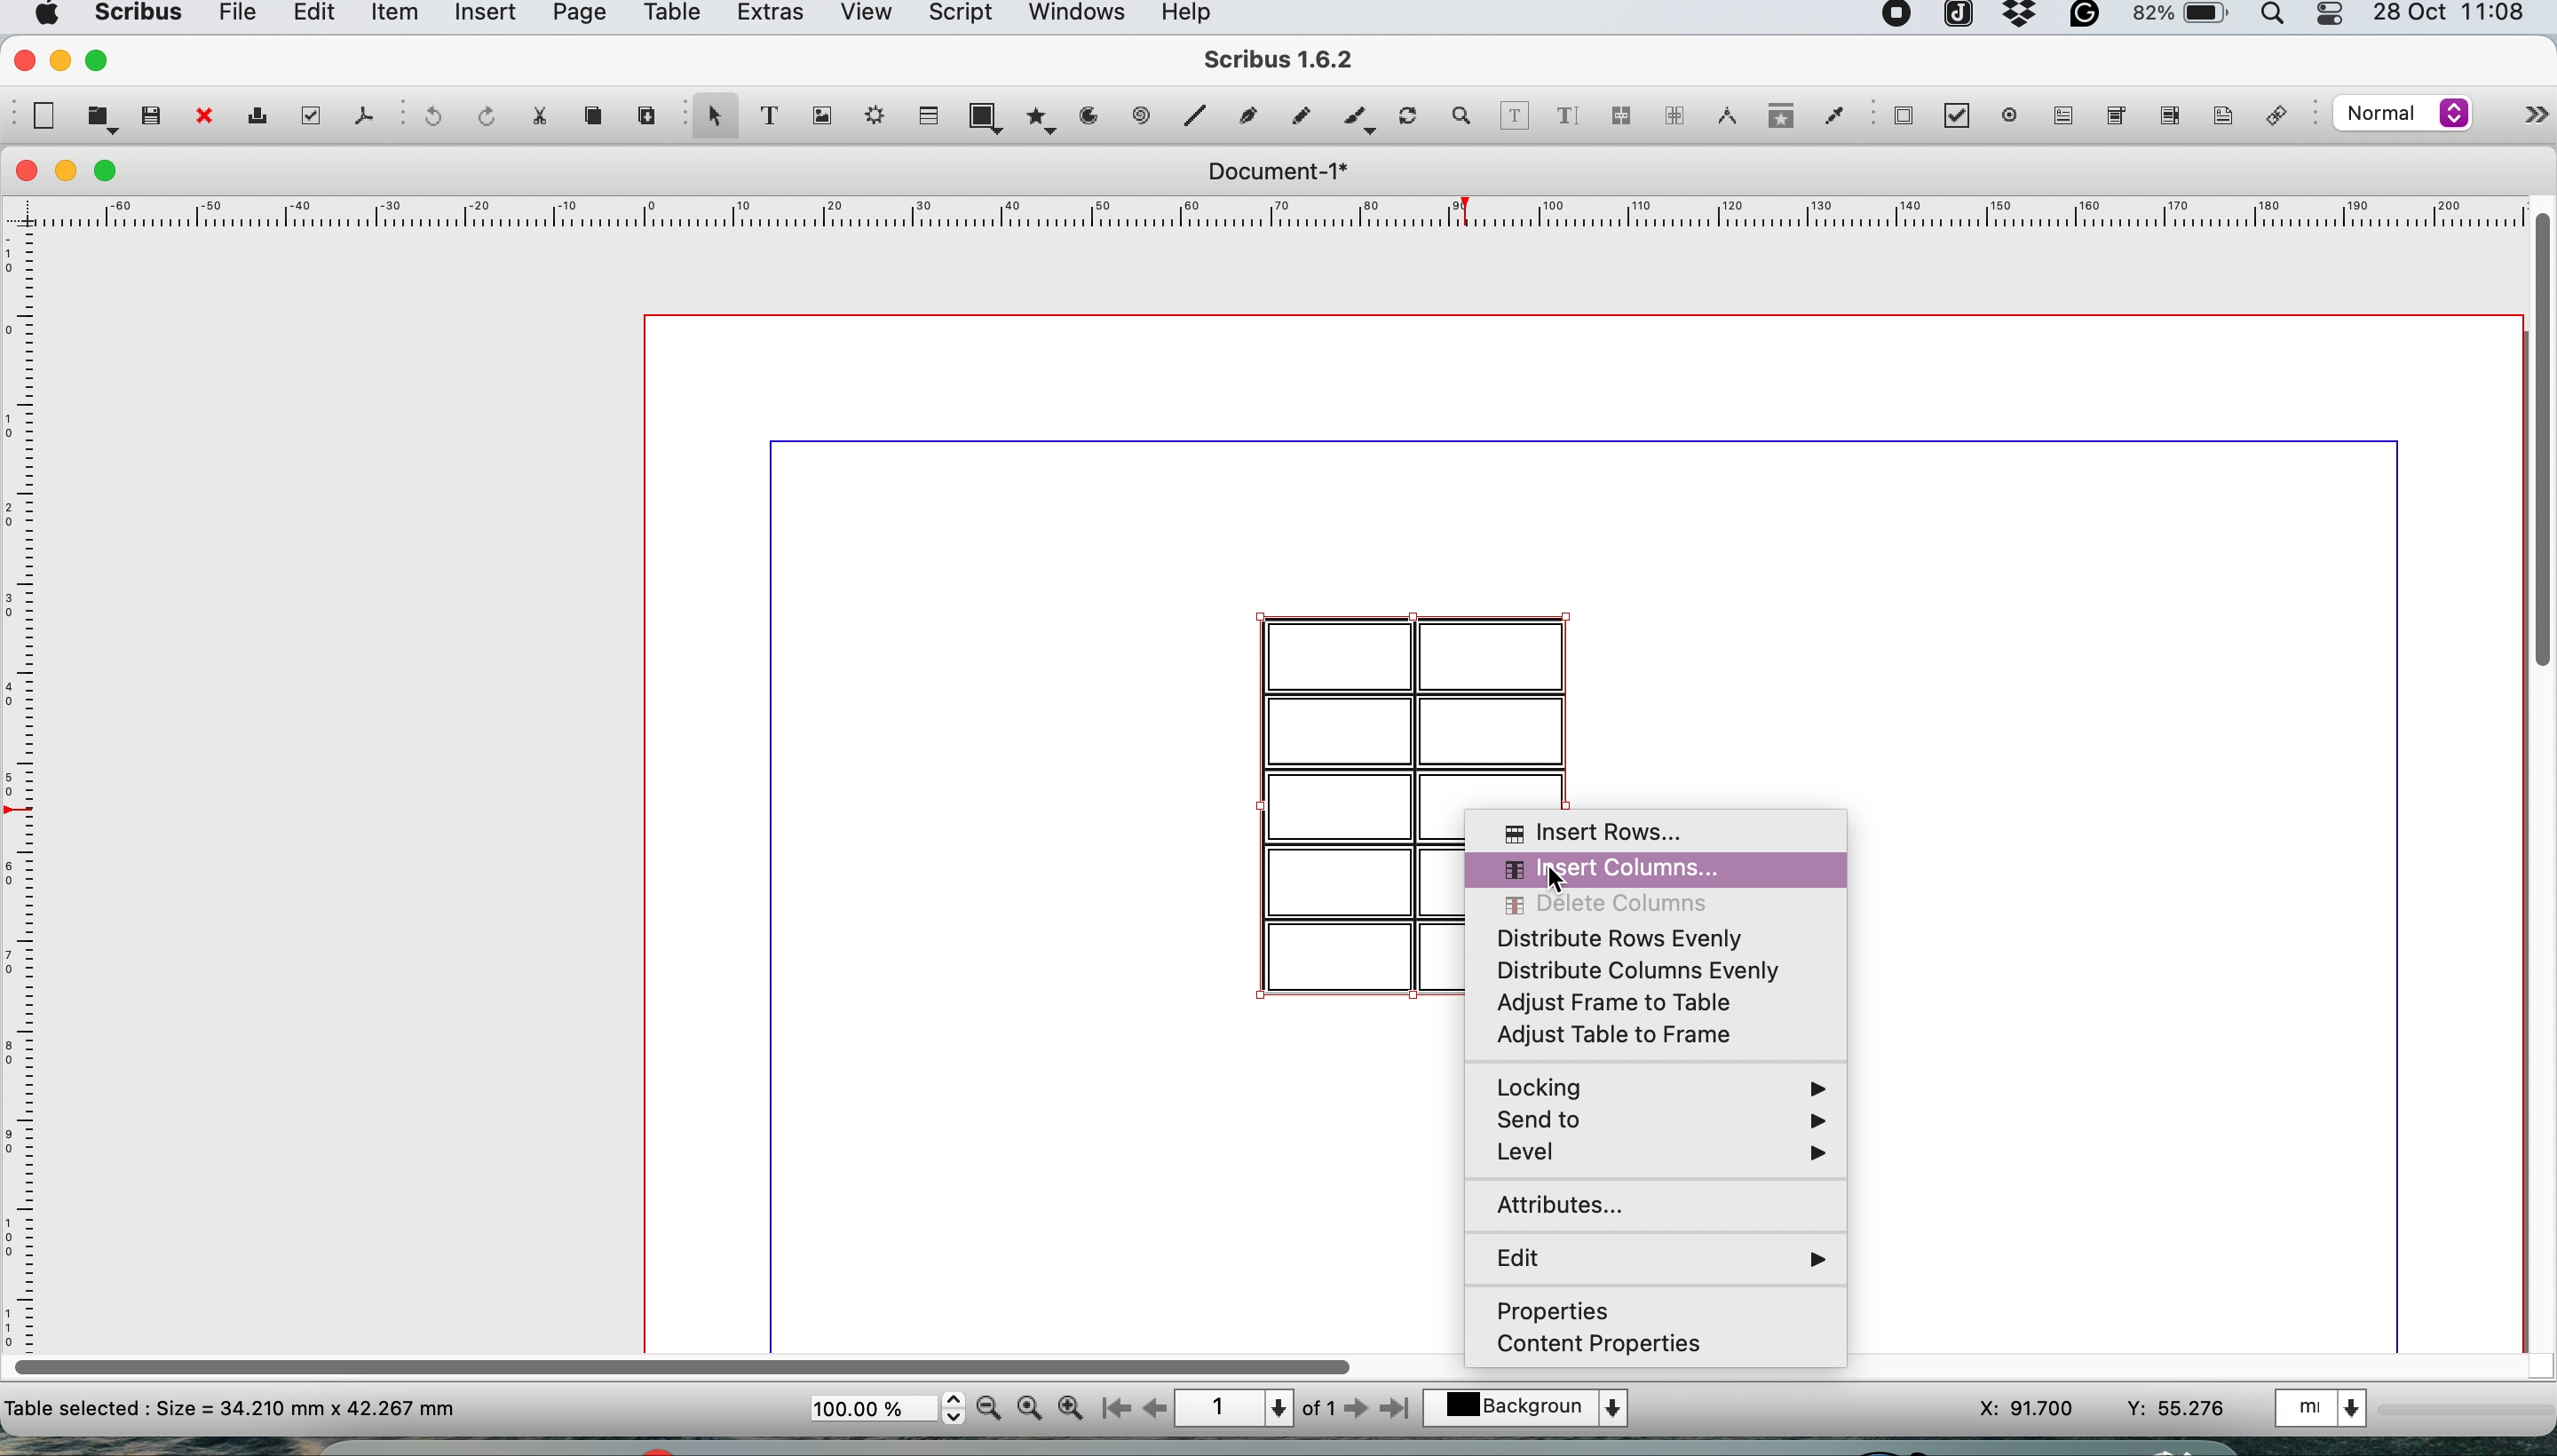  Describe the element at coordinates (1551, 881) in the screenshot. I see `cursor` at that location.